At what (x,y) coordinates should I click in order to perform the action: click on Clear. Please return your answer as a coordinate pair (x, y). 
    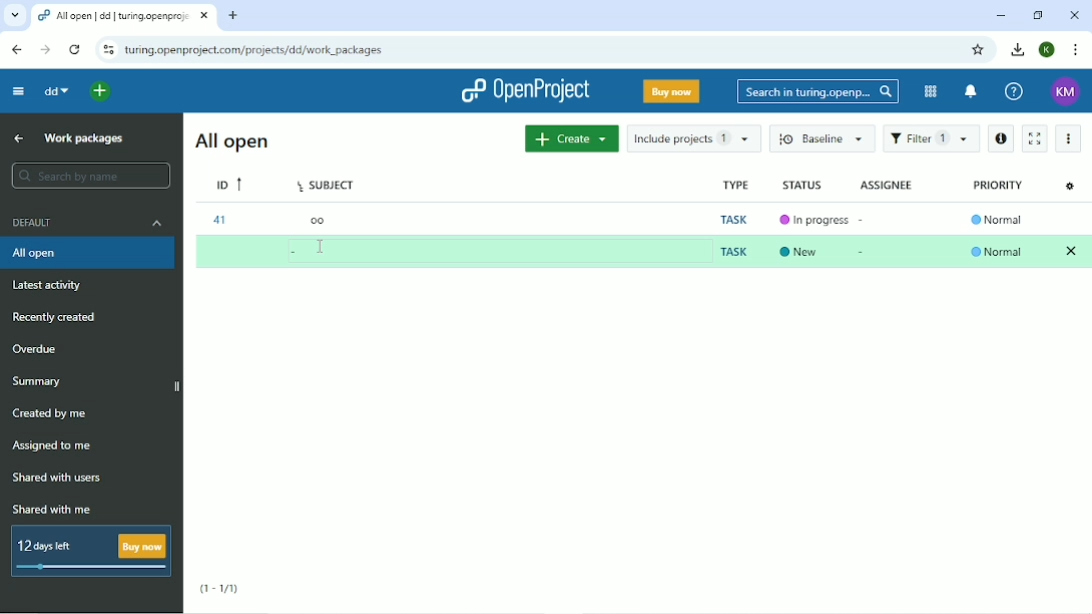
    Looking at the image, I should click on (1072, 250).